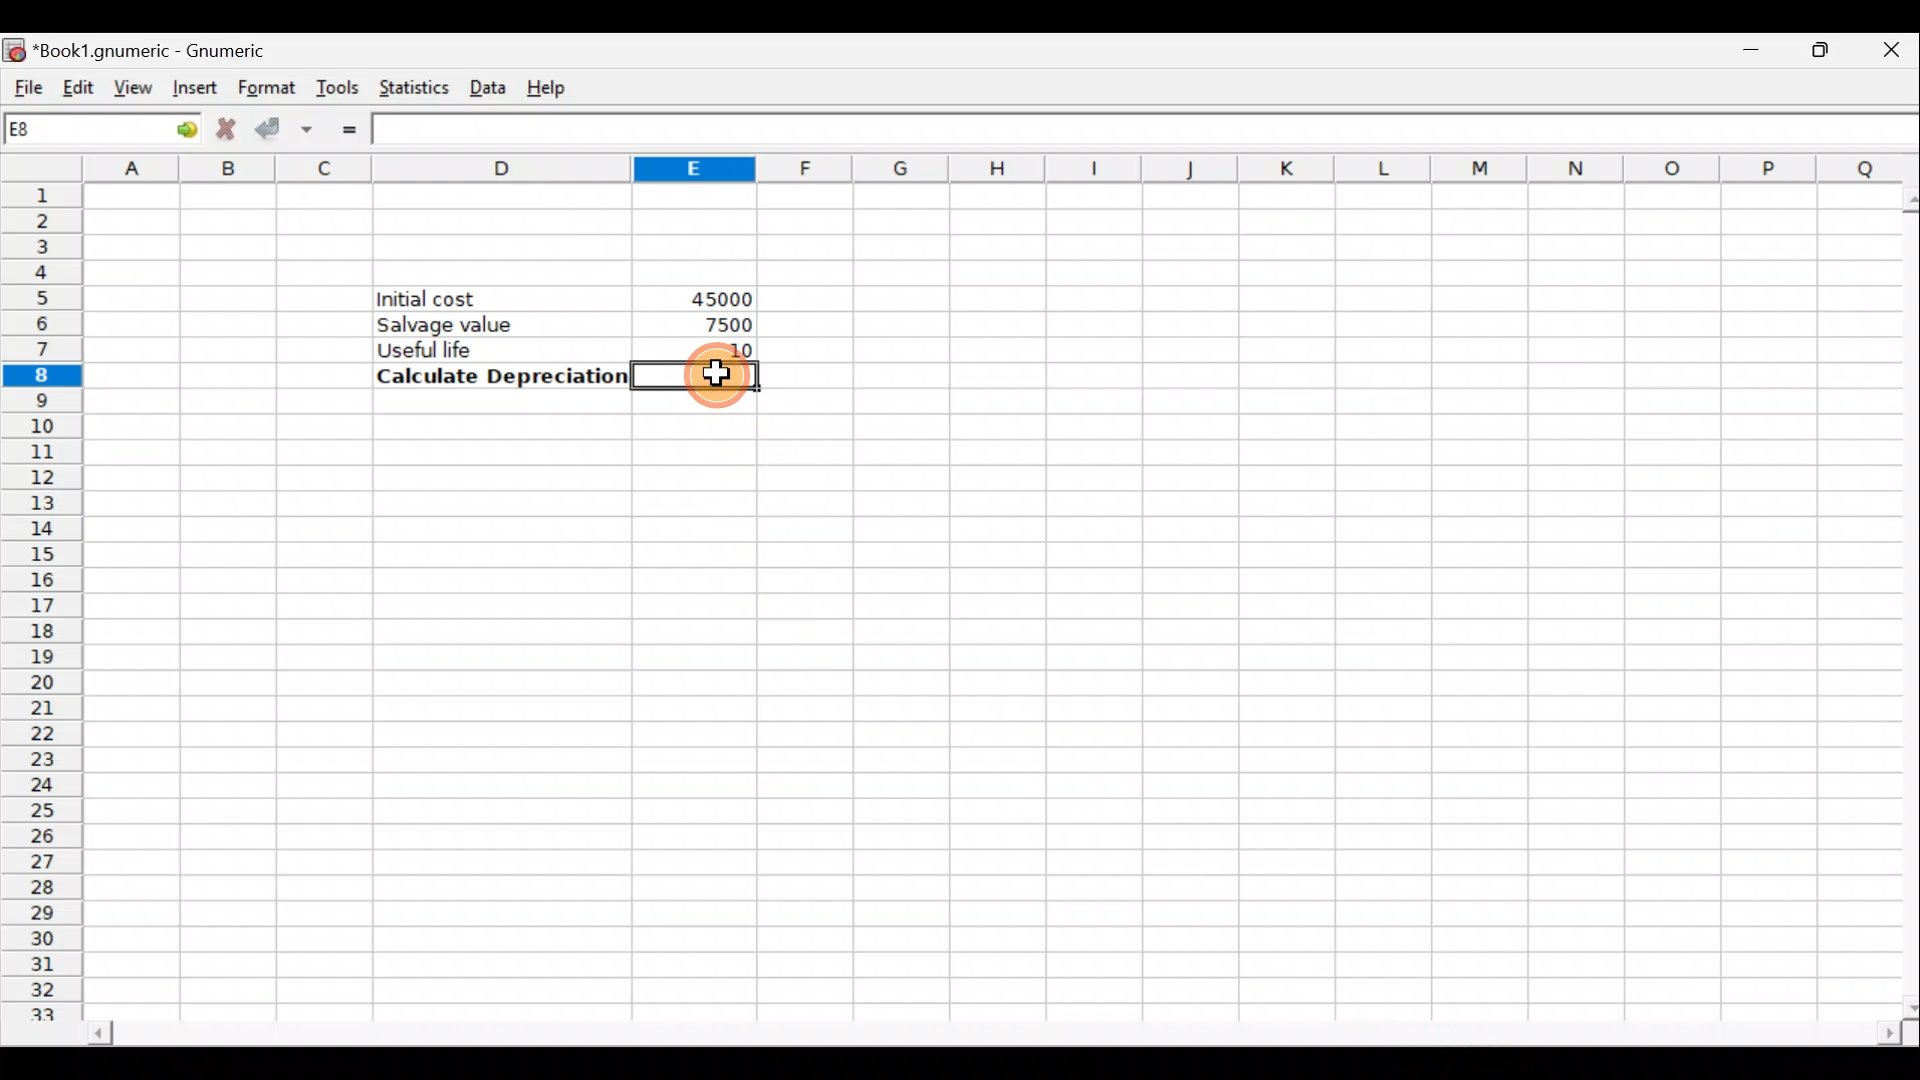 The height and width of the screenshot is (1080, 1920). I want to click on go to, so click(174, 129).